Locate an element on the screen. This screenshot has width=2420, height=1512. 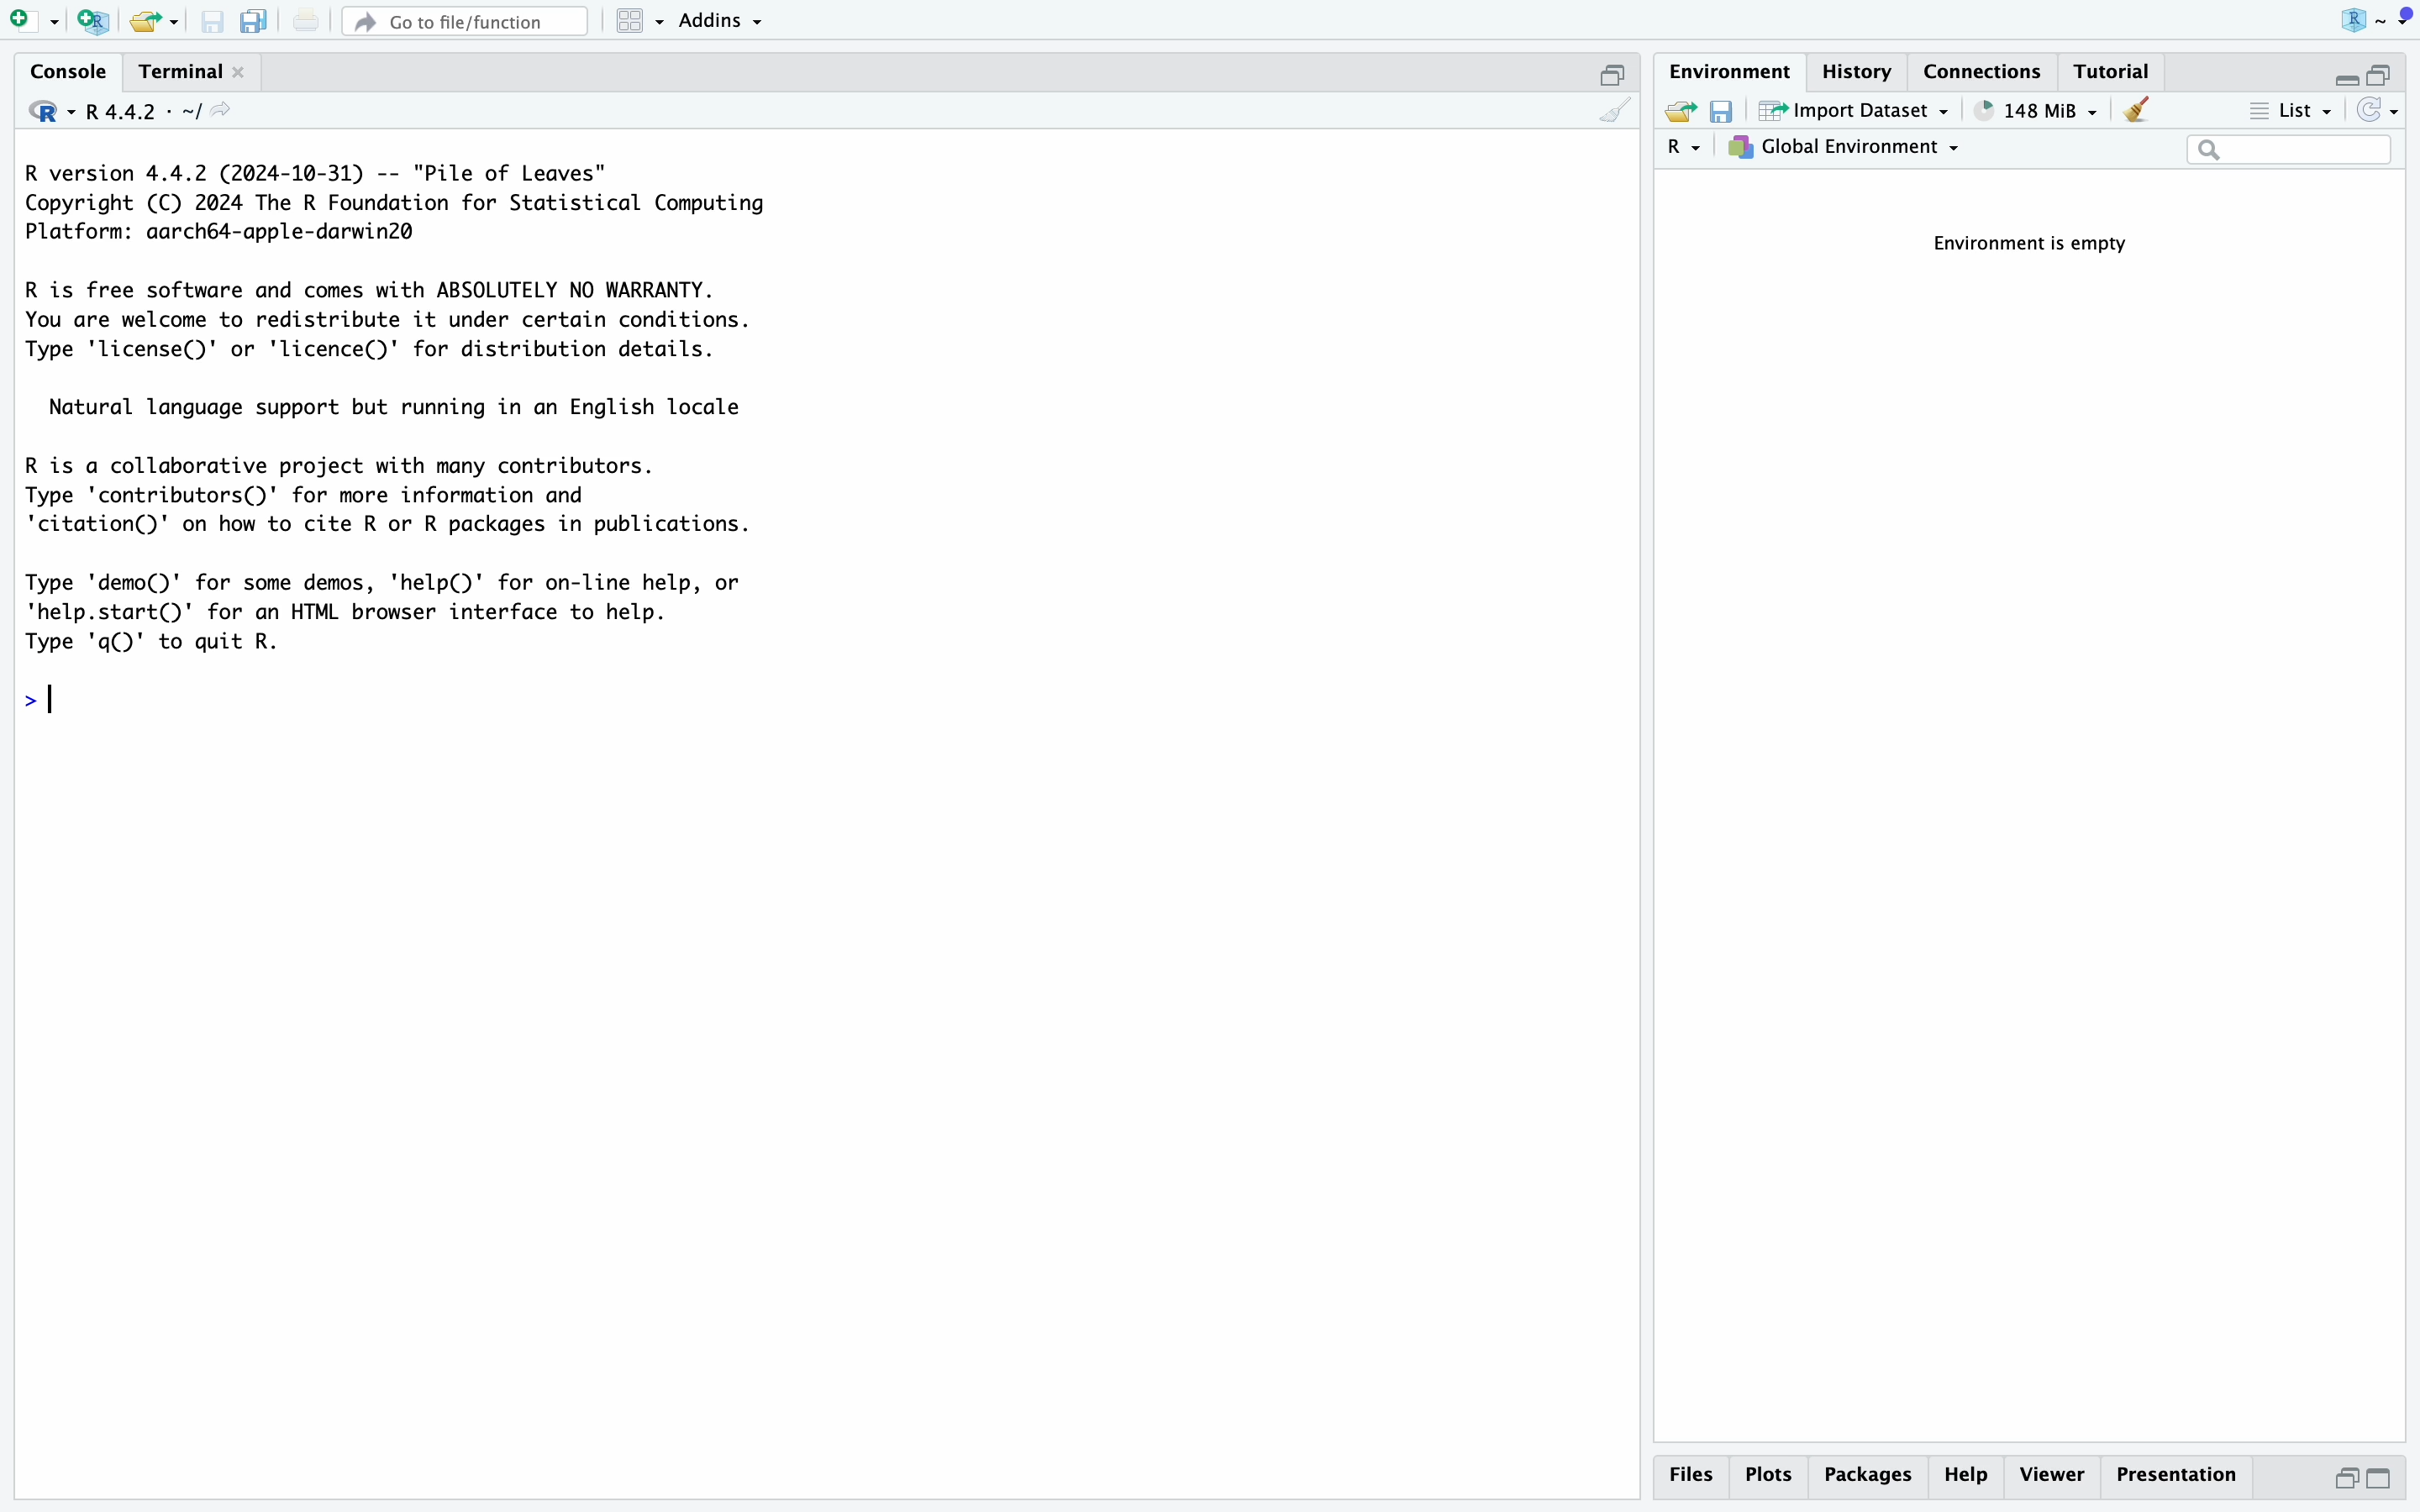
maximize is located at coordinates (1616, 70).